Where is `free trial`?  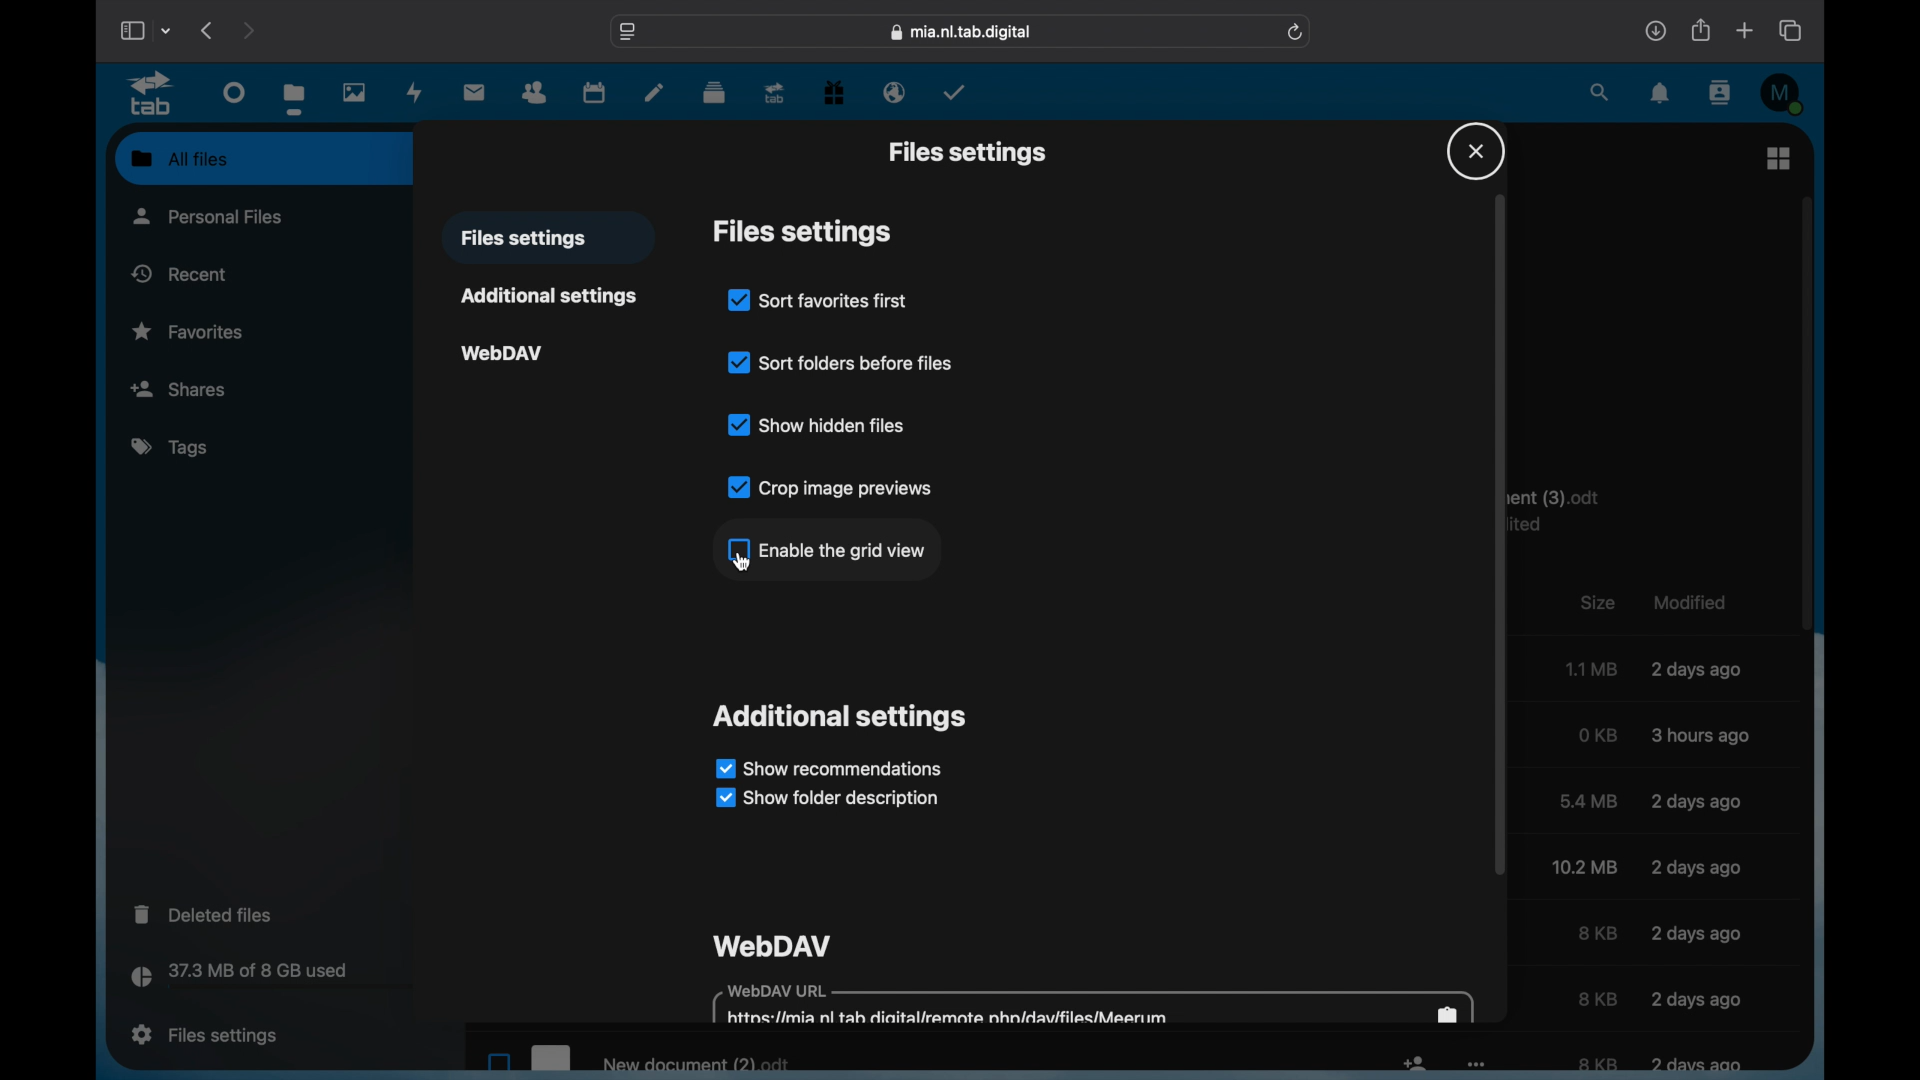 free trial is located at coordinates (834, 91).